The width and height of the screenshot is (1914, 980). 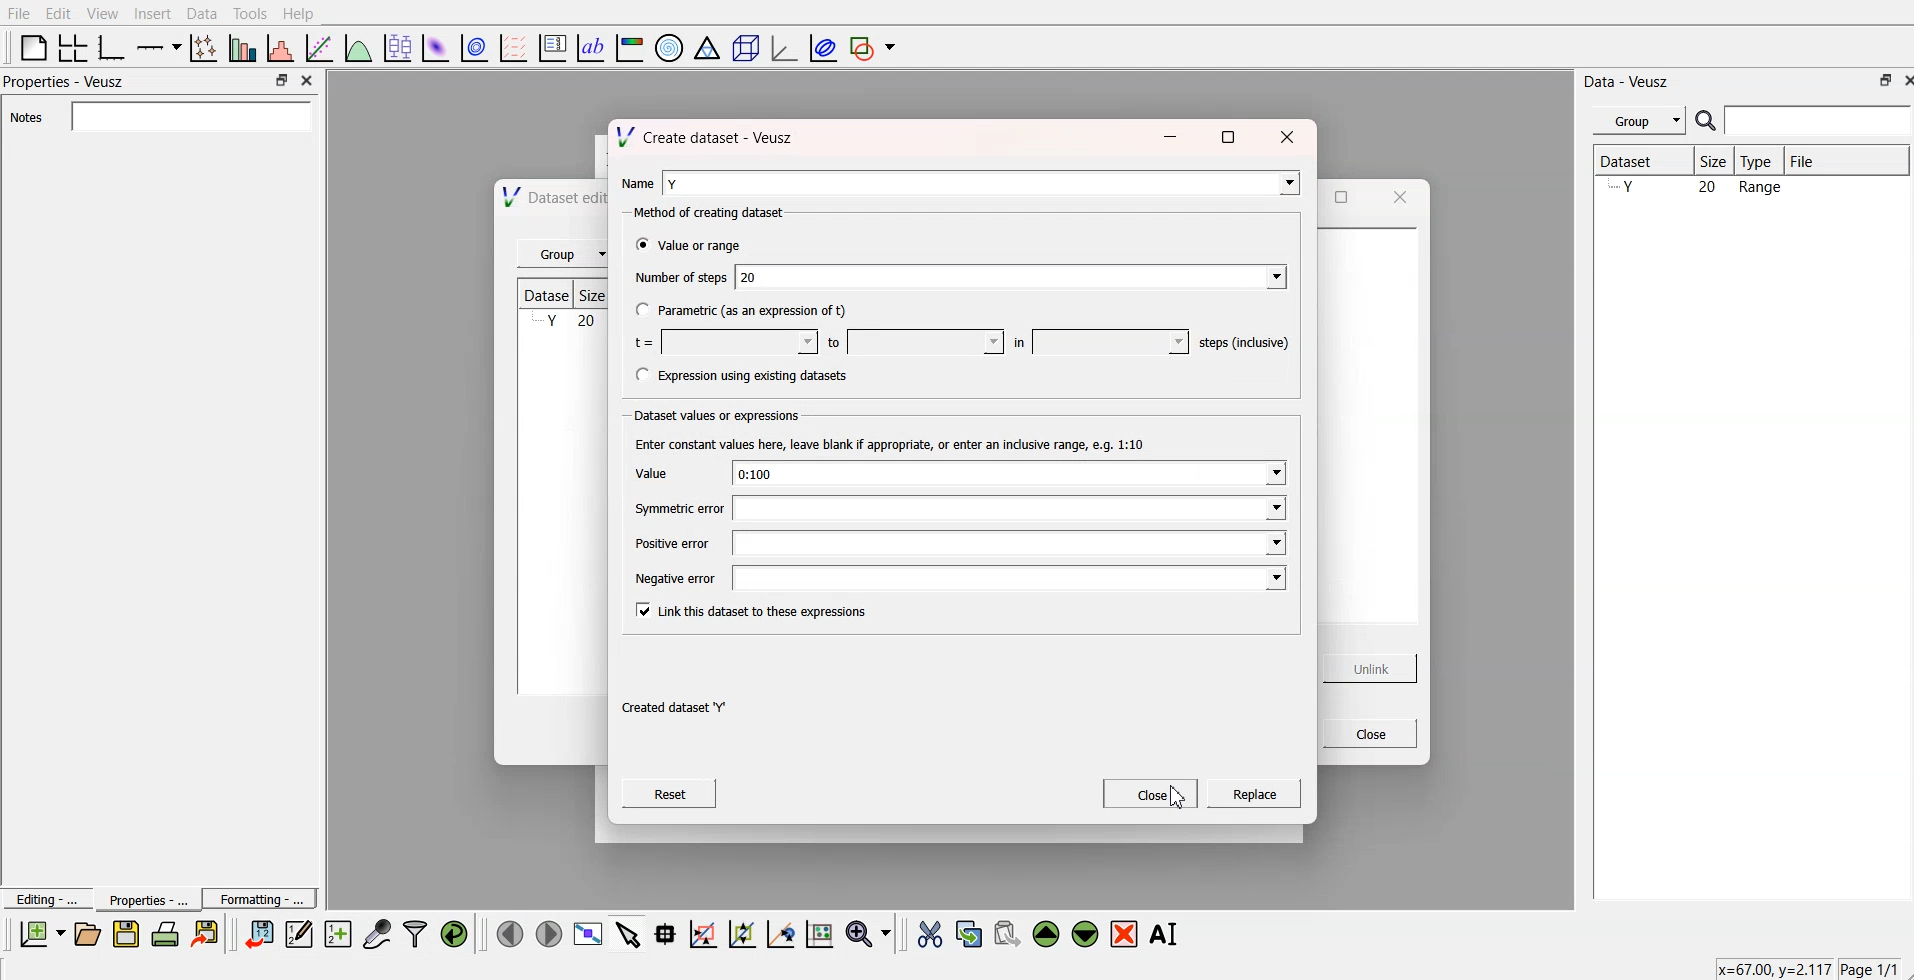 What do you see at coordinates (1168, 141) in the screenshot?
I see `minimize` at bounding box center [1168, 141].